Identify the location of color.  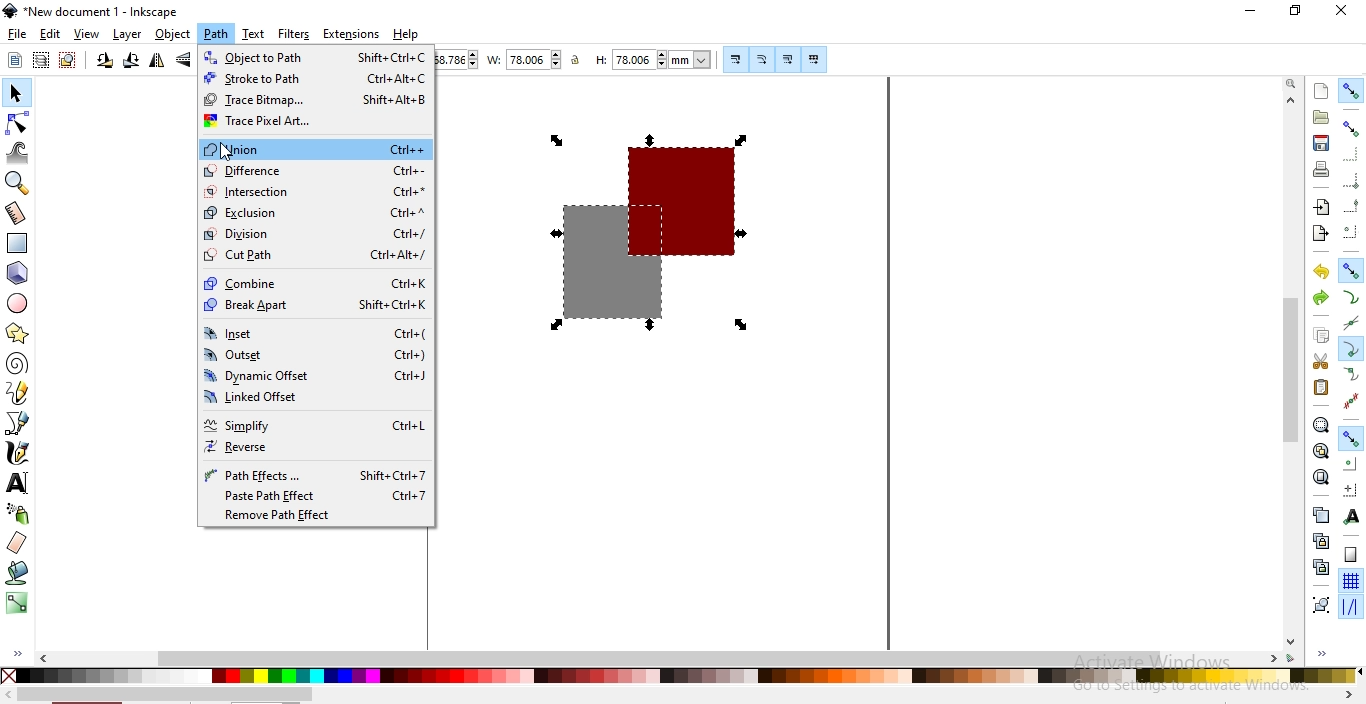
(679, 675).